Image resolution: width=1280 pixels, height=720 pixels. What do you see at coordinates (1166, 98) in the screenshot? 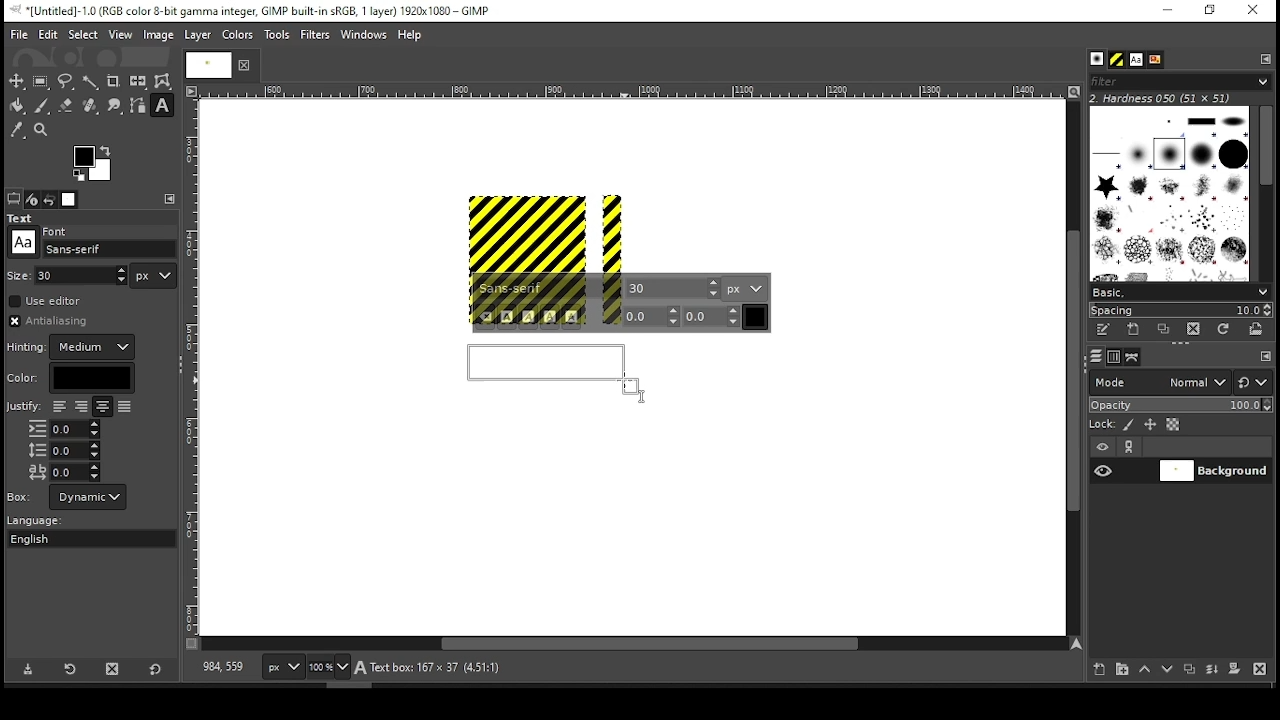
I see `2. hardness 050 (51x51)` at bounding box center [1166, 98].